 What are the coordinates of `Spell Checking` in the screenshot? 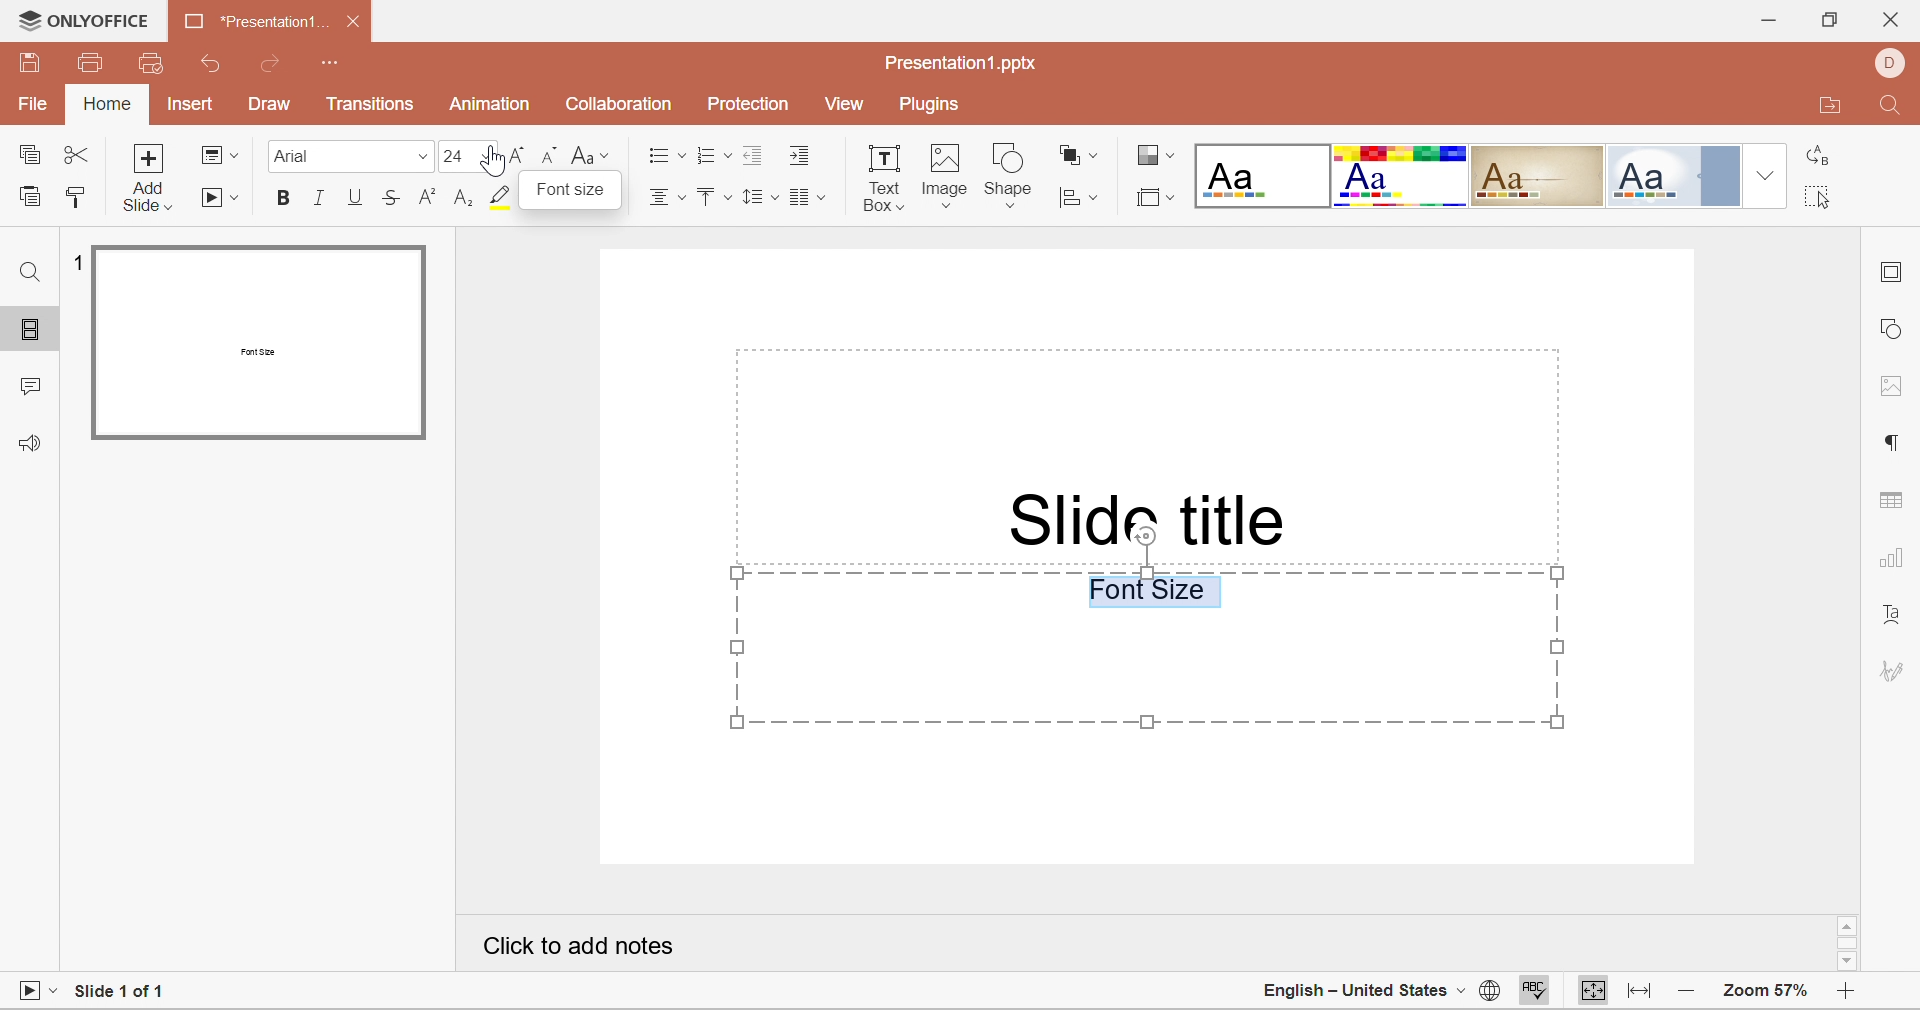 It's located at (1537, 992).